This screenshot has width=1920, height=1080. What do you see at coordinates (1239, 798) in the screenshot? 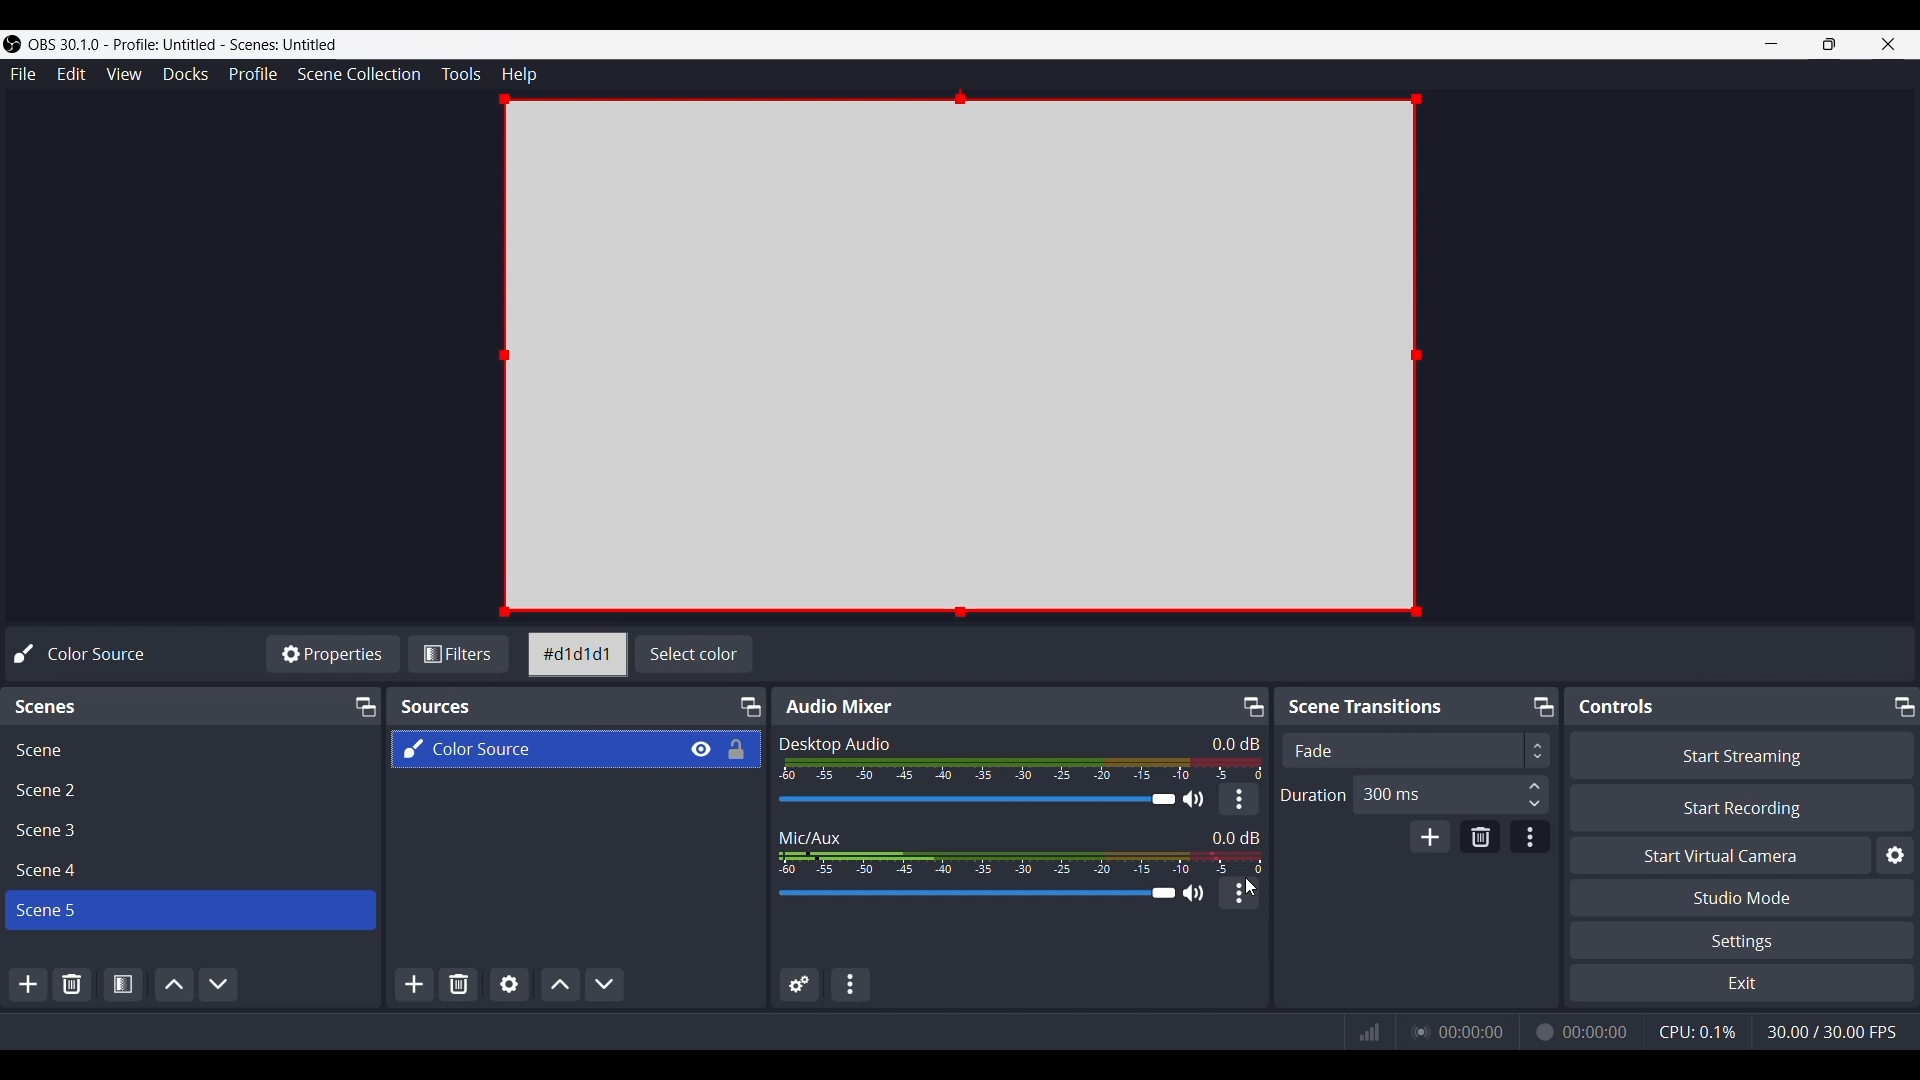
I see `More` at bounding box center [1239, 798].